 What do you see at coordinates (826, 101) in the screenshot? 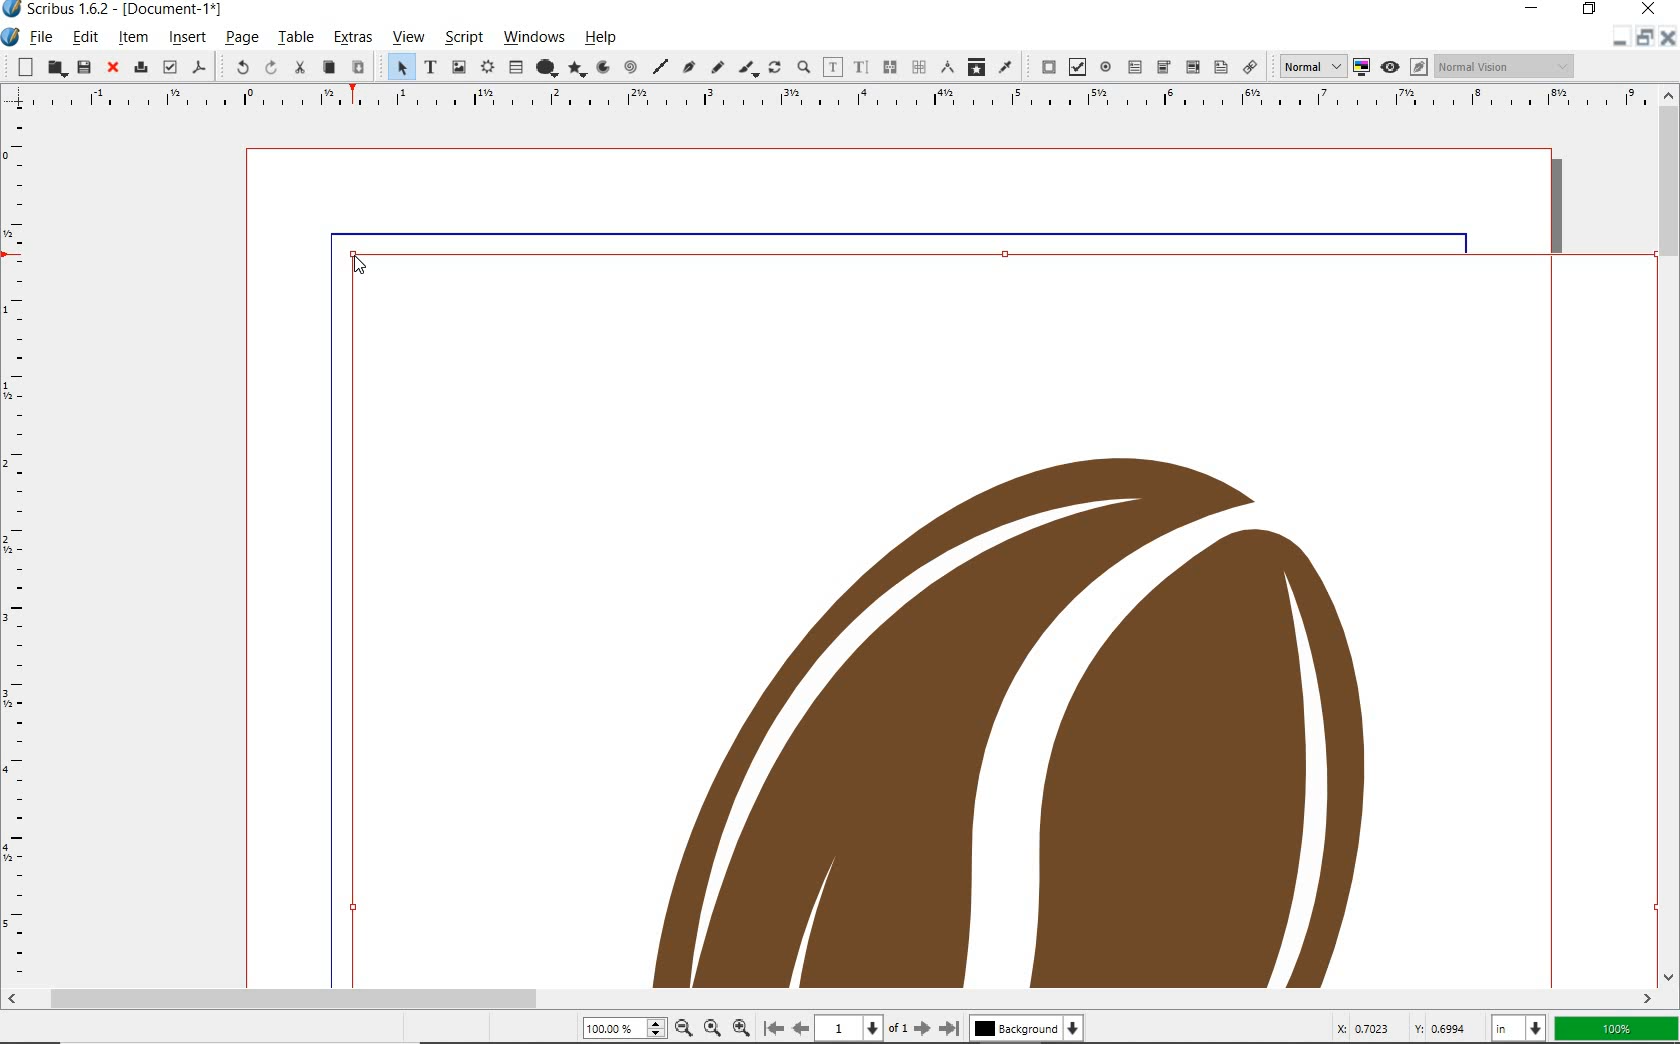
I see `Horizontal Margin` at bounding box center [826, 101].